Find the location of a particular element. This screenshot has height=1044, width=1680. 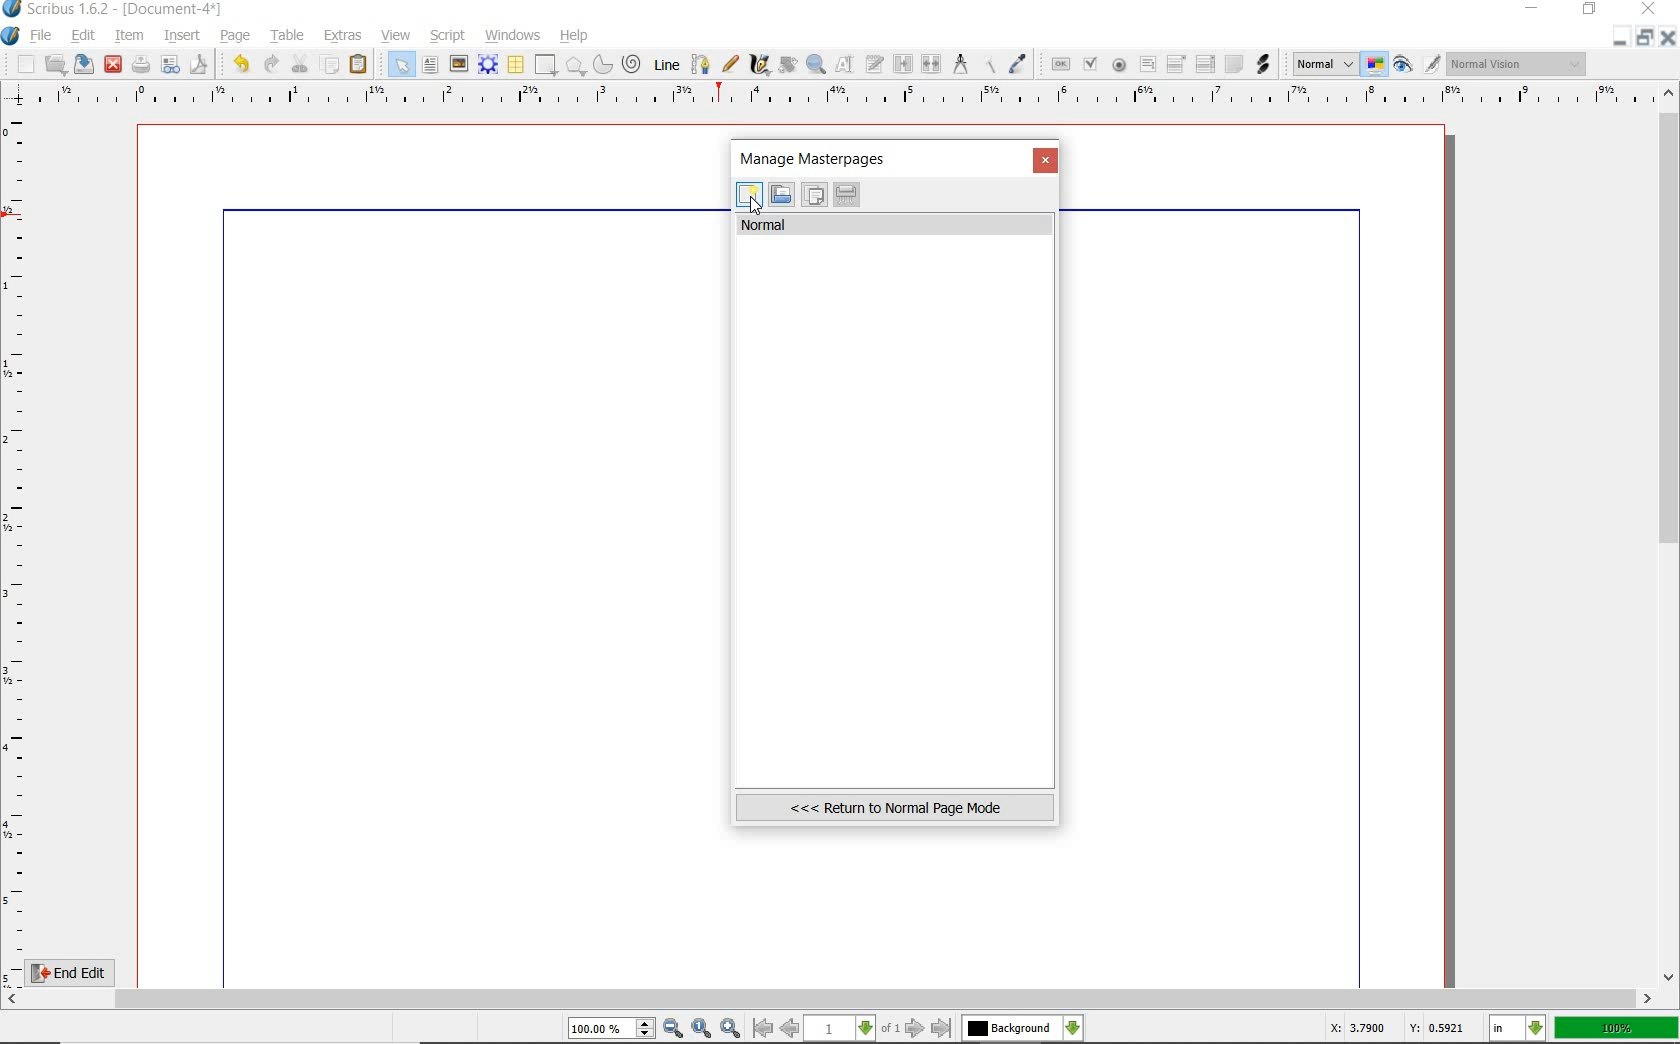

End Edit is located at coordinates (85, 972).